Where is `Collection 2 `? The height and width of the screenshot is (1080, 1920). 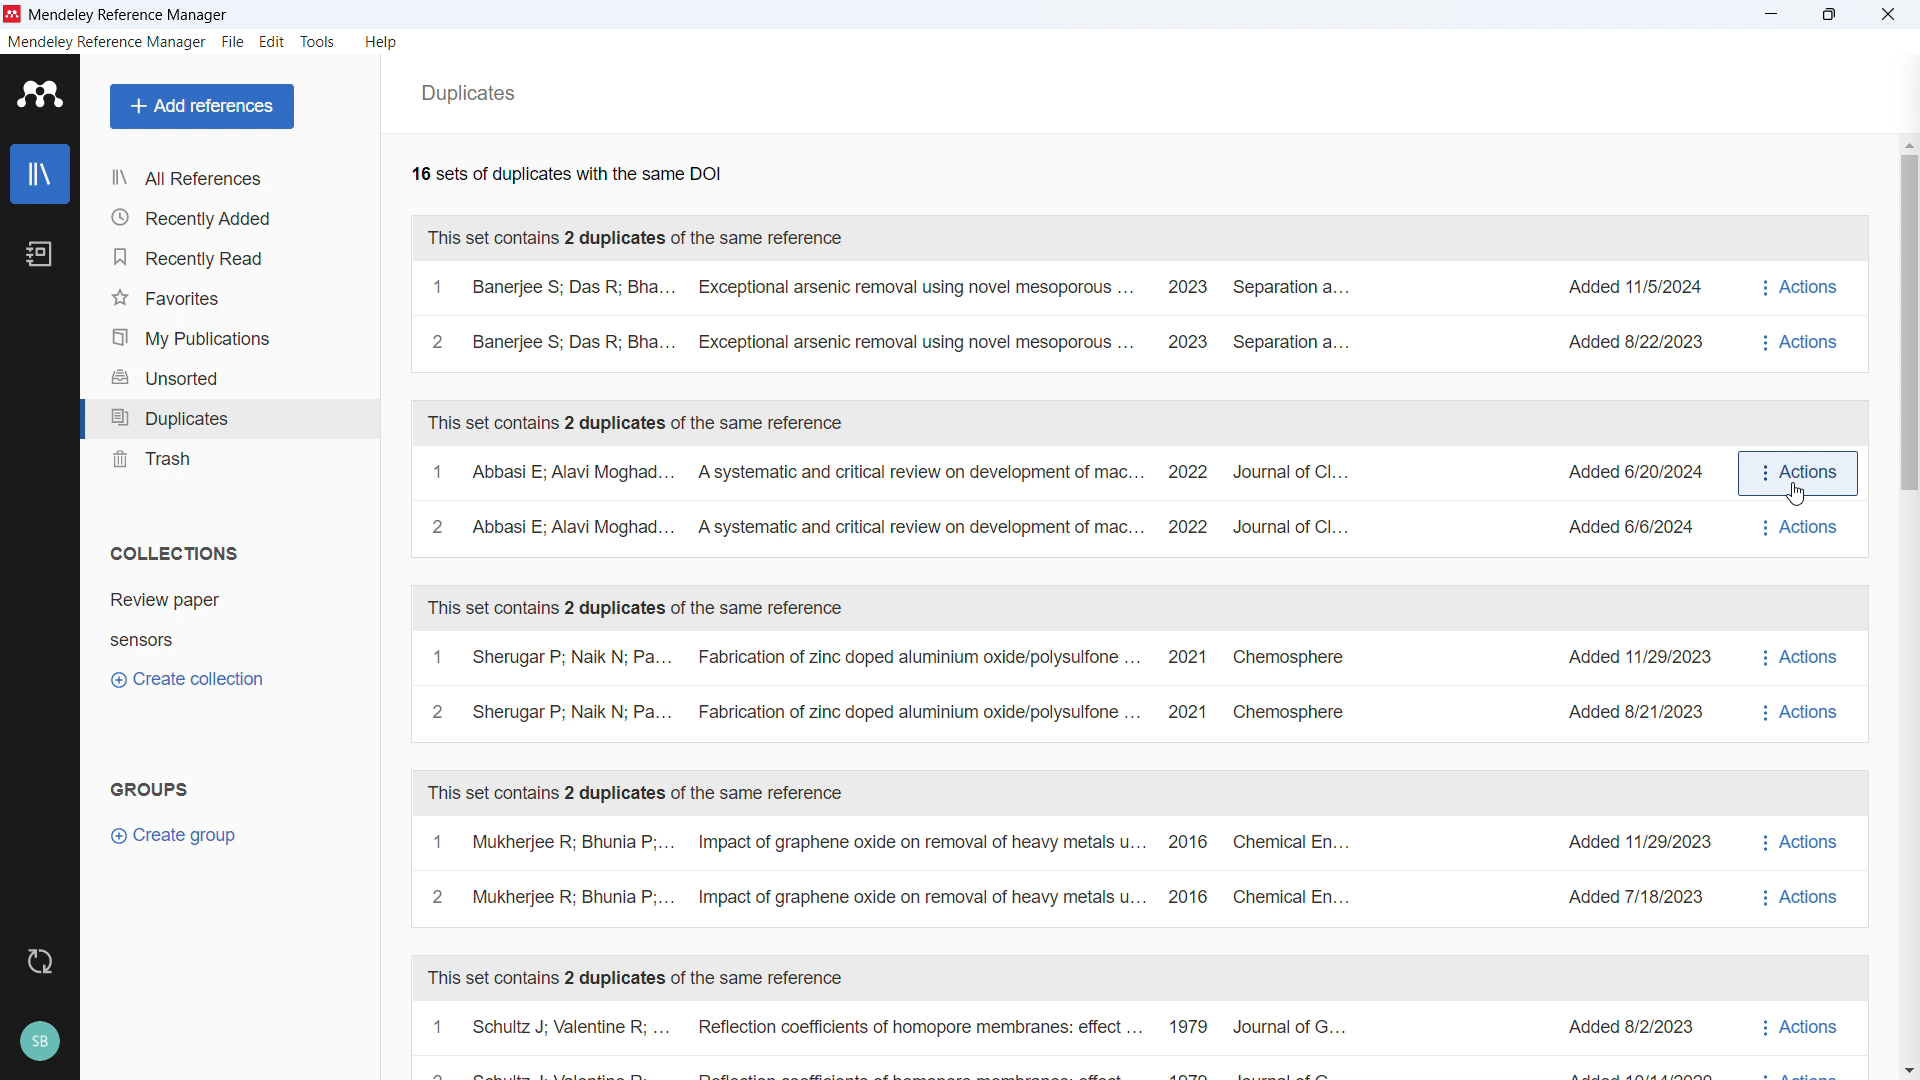 Collection 2  is located at coordinates (145, 640).